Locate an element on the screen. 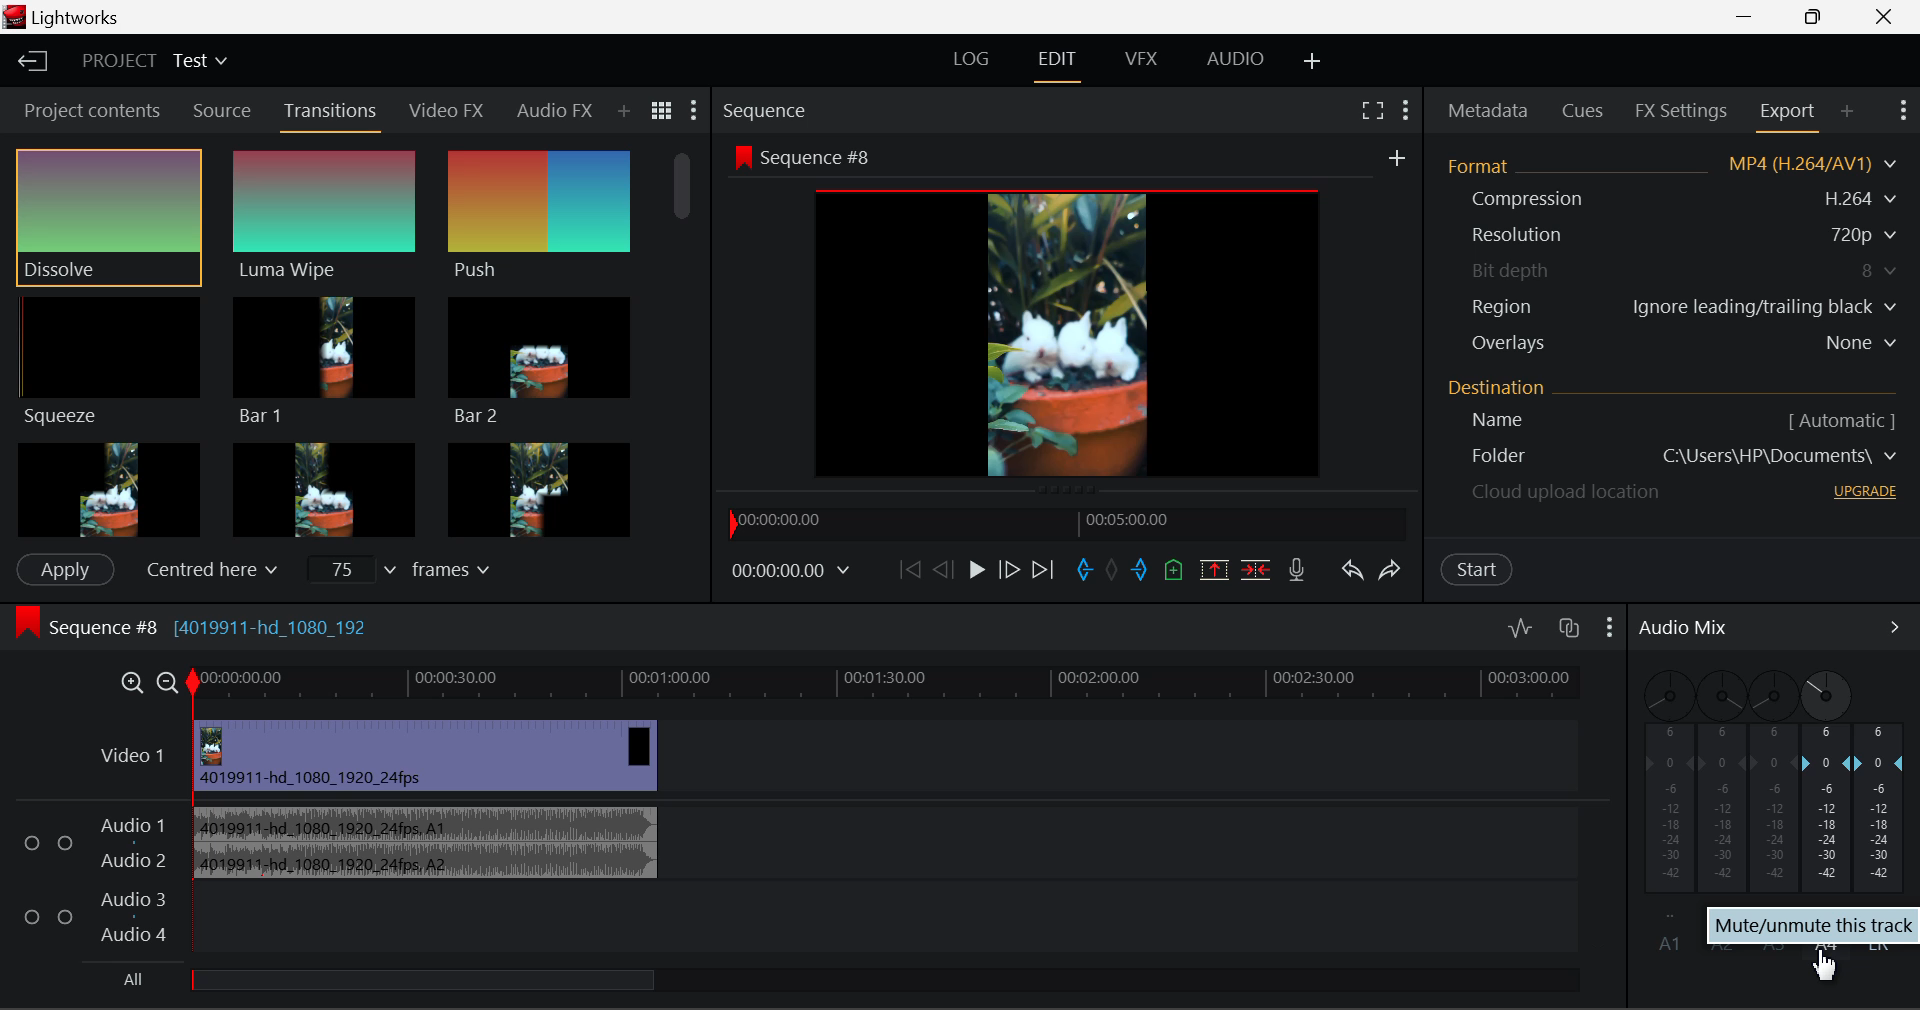 The height and width of the screenshot is (1010, 1920). Show Settings is located at coordinates (1608, 633).